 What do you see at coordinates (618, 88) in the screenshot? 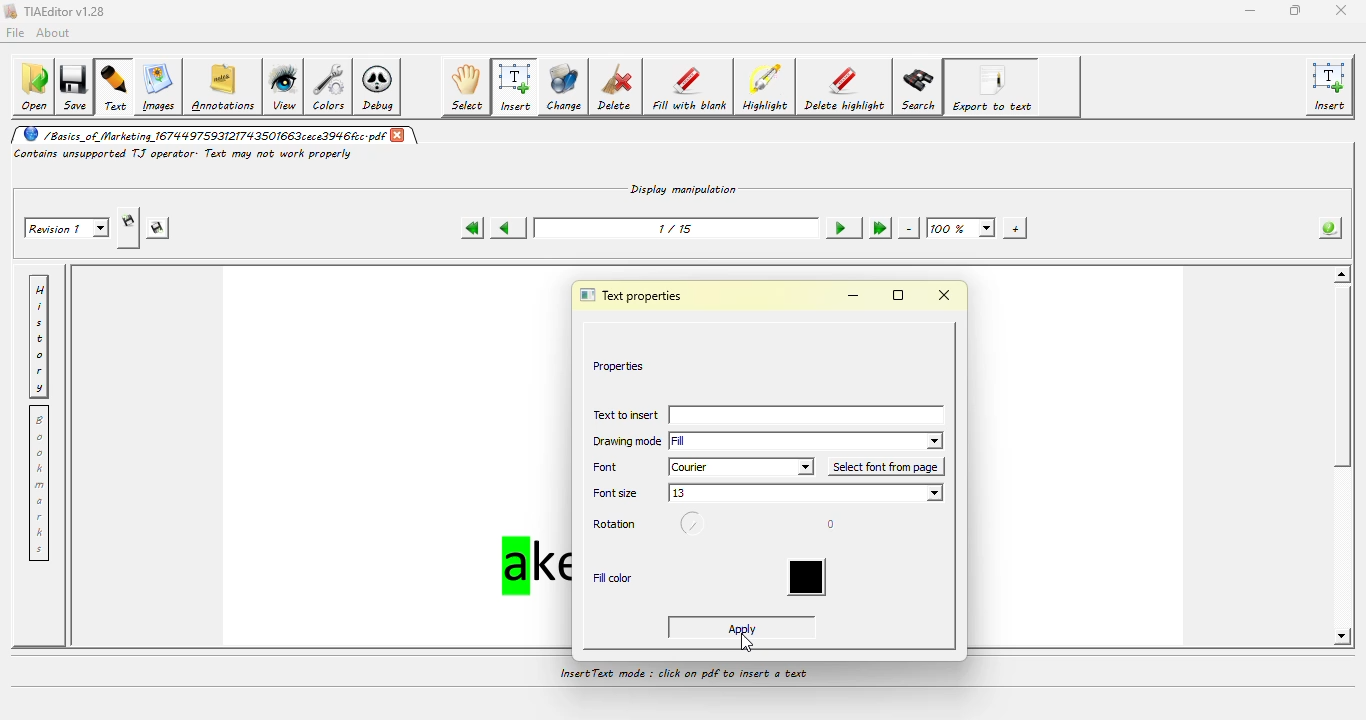
I see `delete` at bounding box center [618, 88].